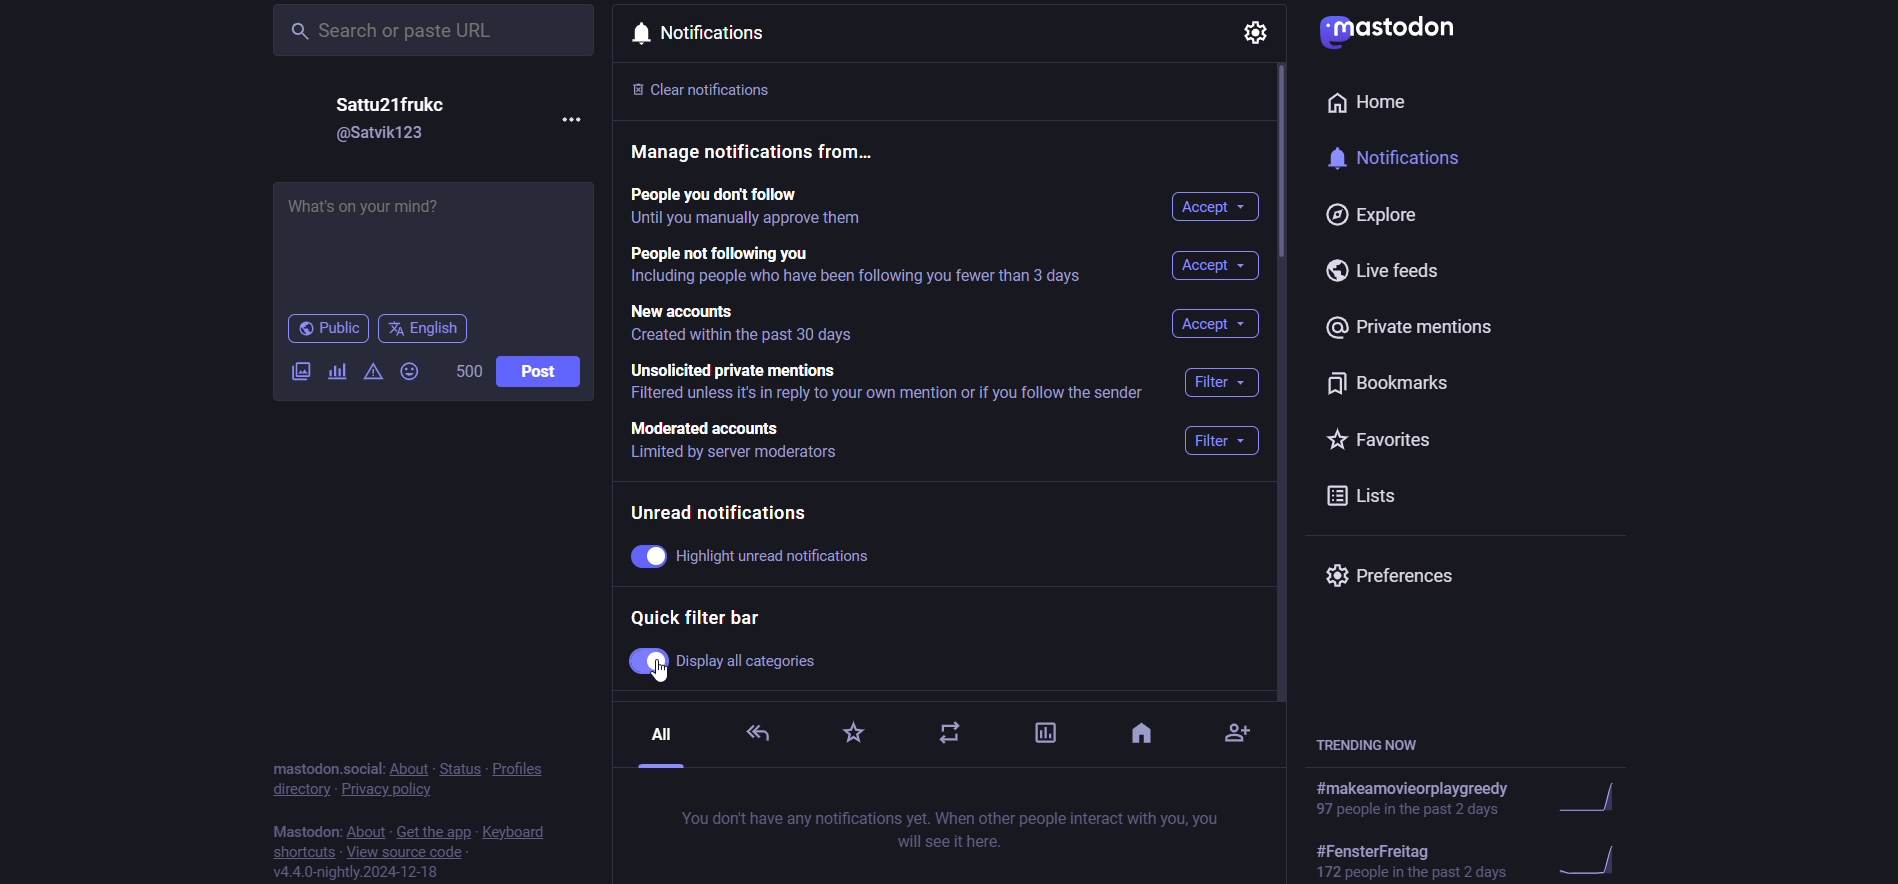 This screenshot has width=1898, height=884. What do you see at coordinates (299, 851) in the screenshot?
I see `shortcut` at bounding box center [299, 851].